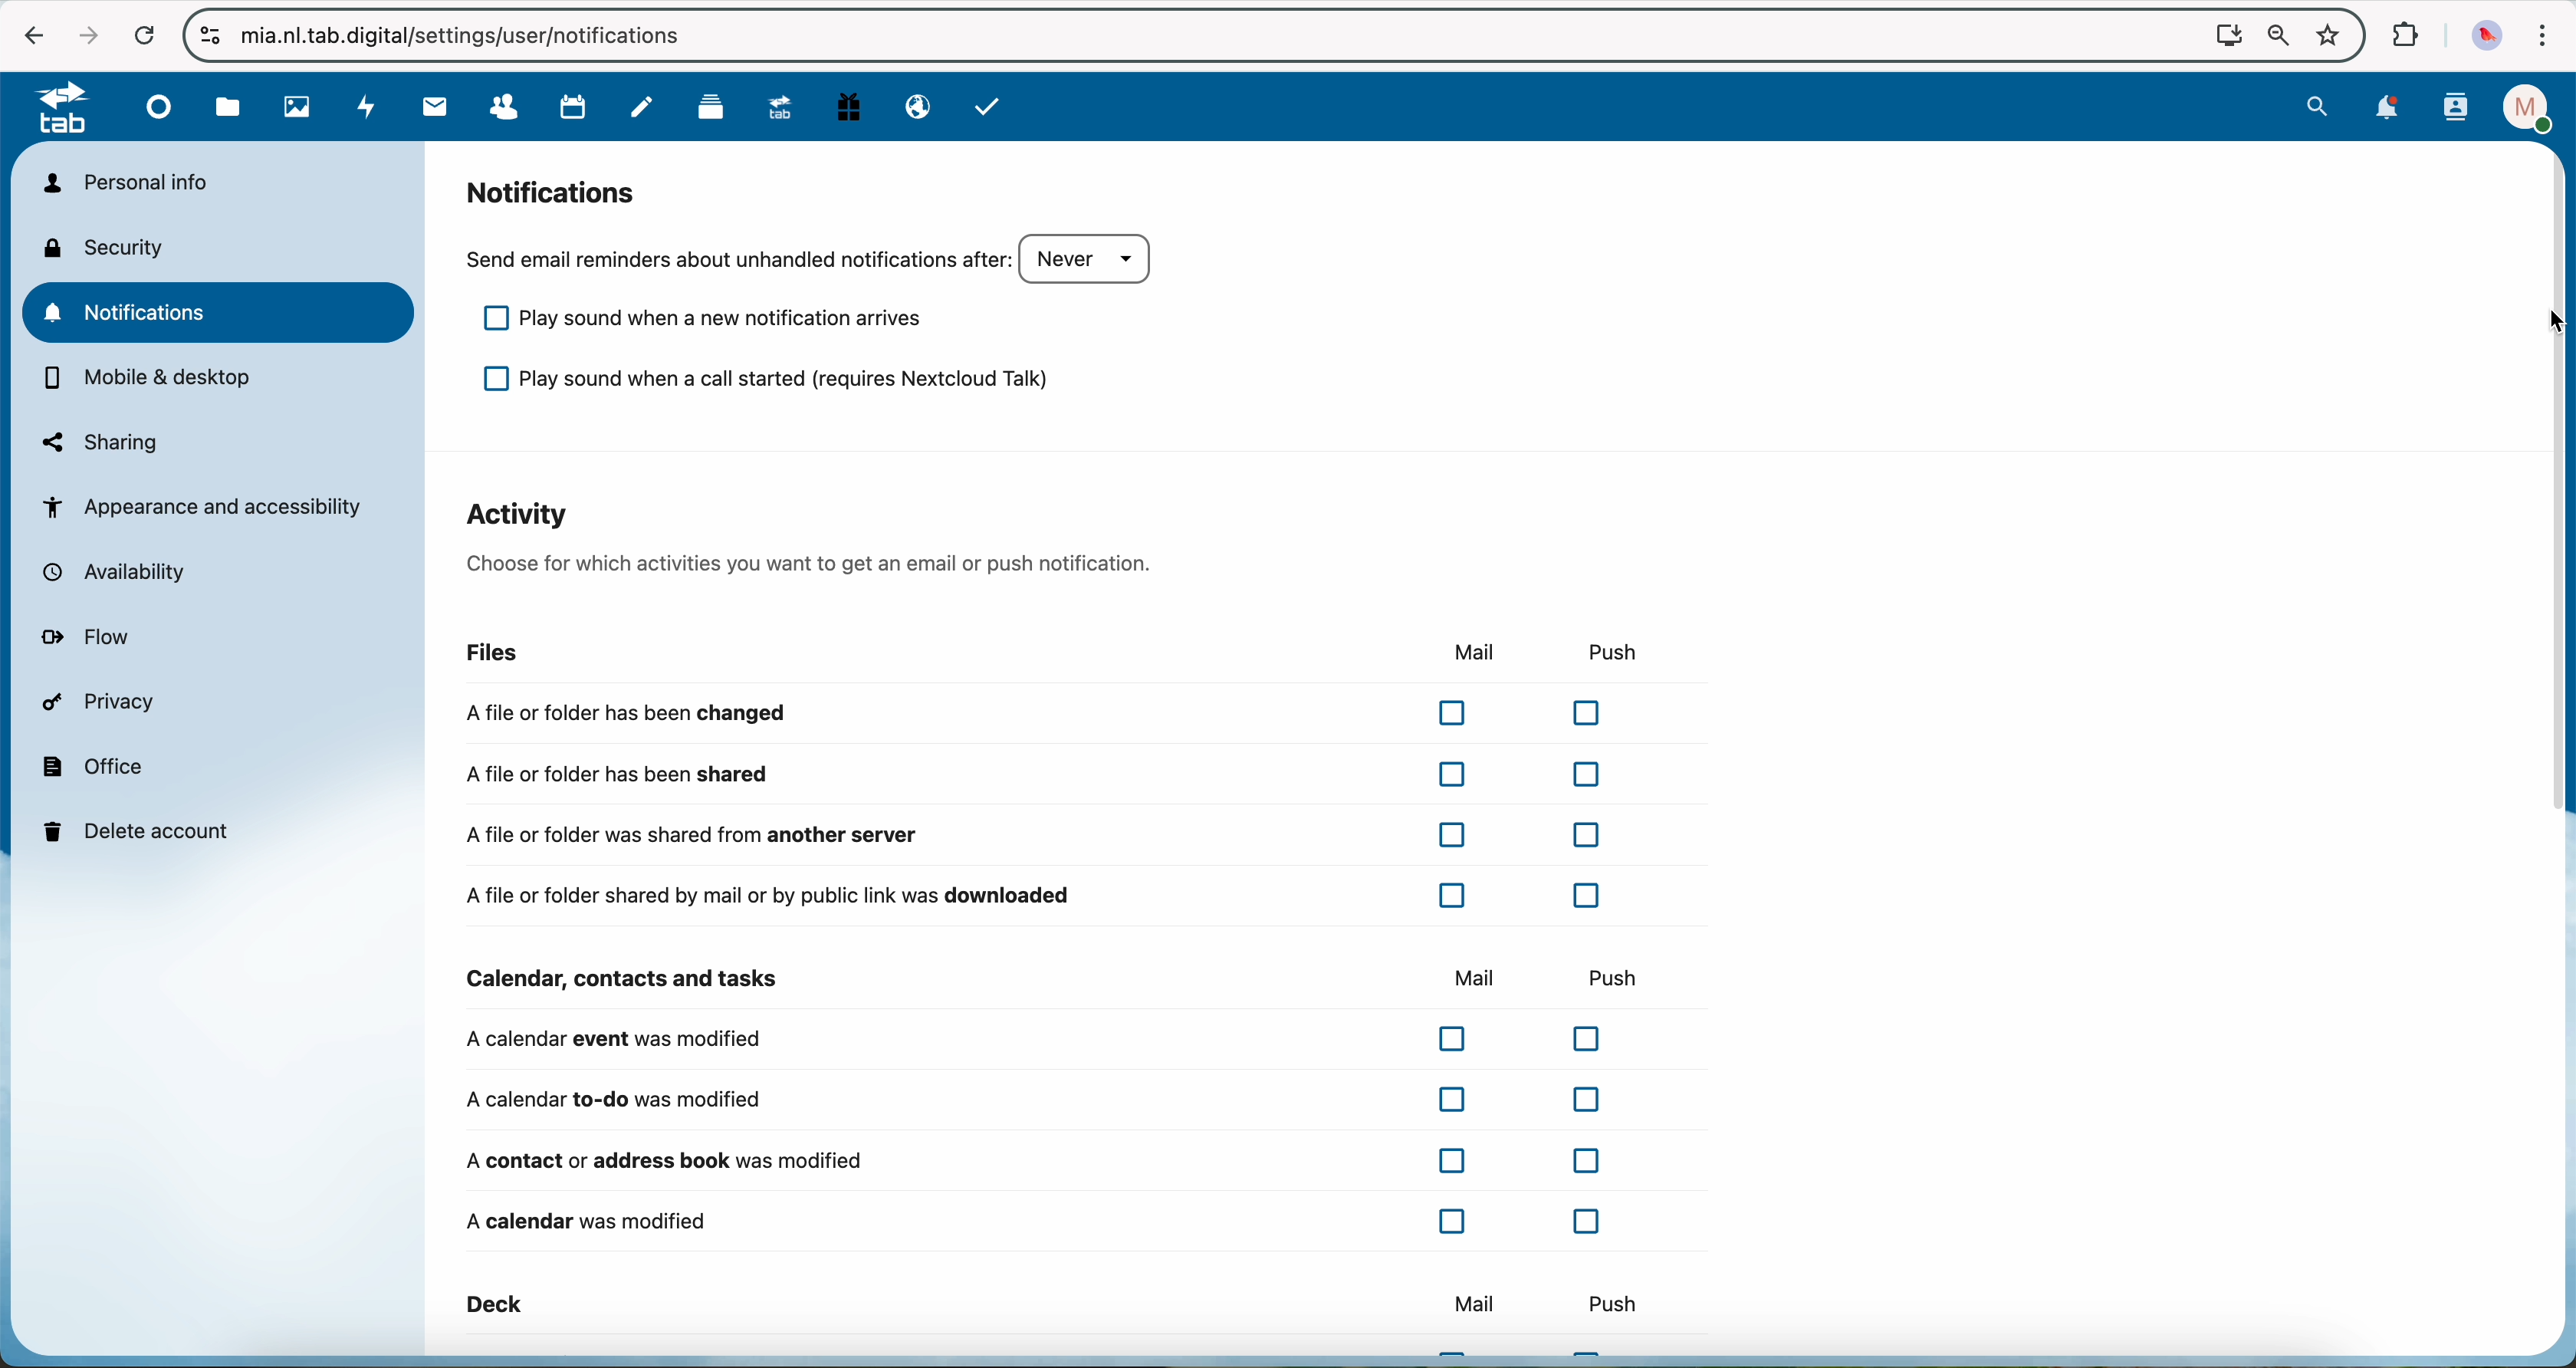  What do you see at coordinates (483, 35) in the screenshot?
I see `url` at bounding box center [483, 35].